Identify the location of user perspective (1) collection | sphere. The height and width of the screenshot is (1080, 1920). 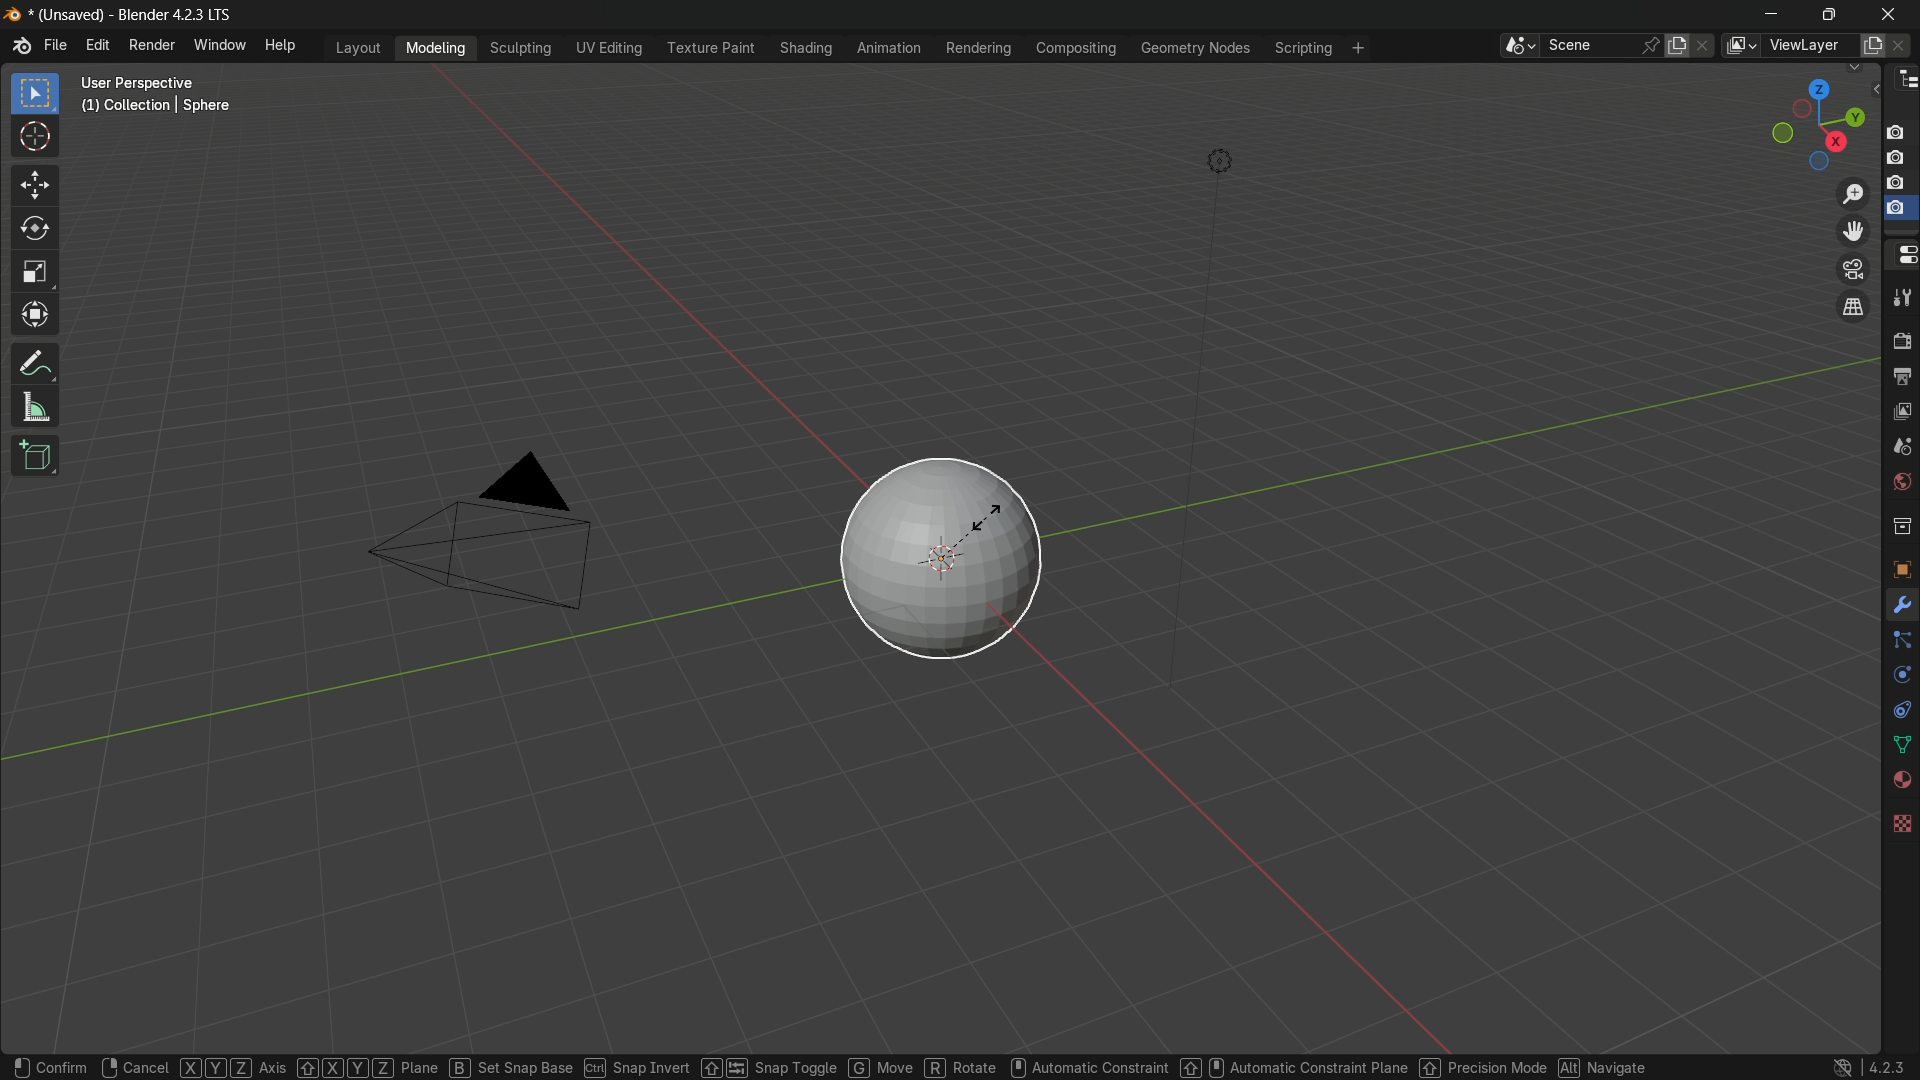
(160, 93).